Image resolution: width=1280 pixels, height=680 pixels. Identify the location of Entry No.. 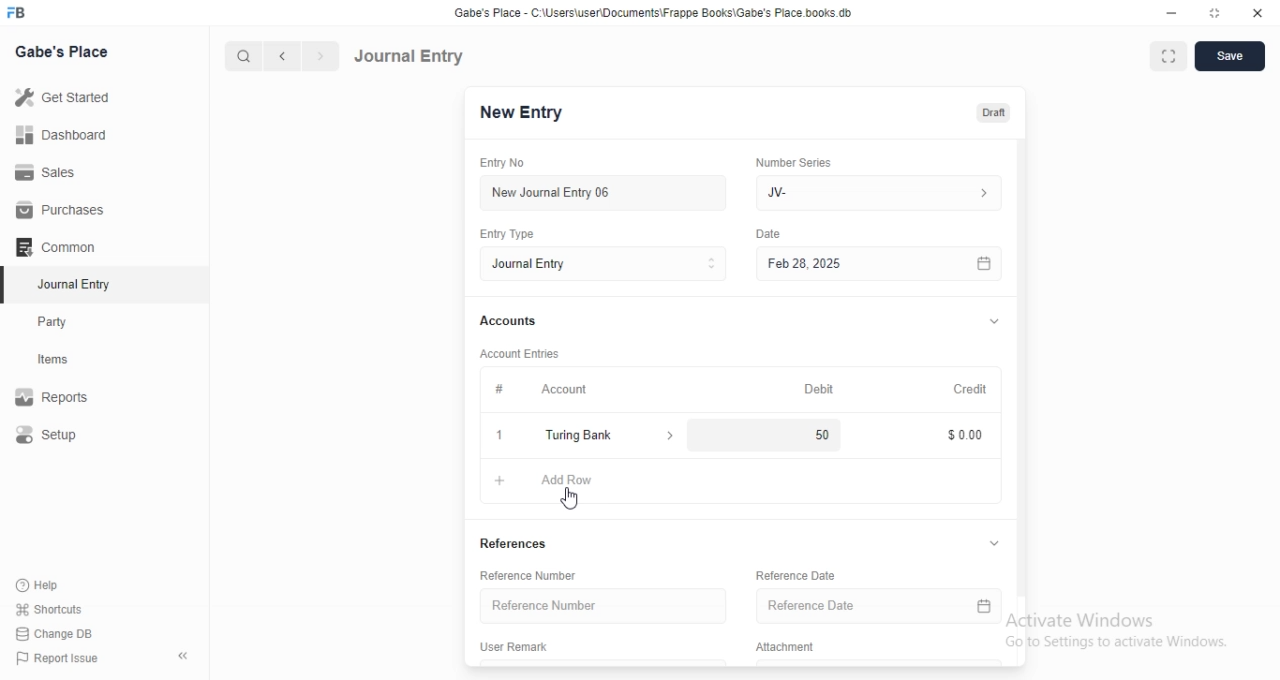
(508, 163).